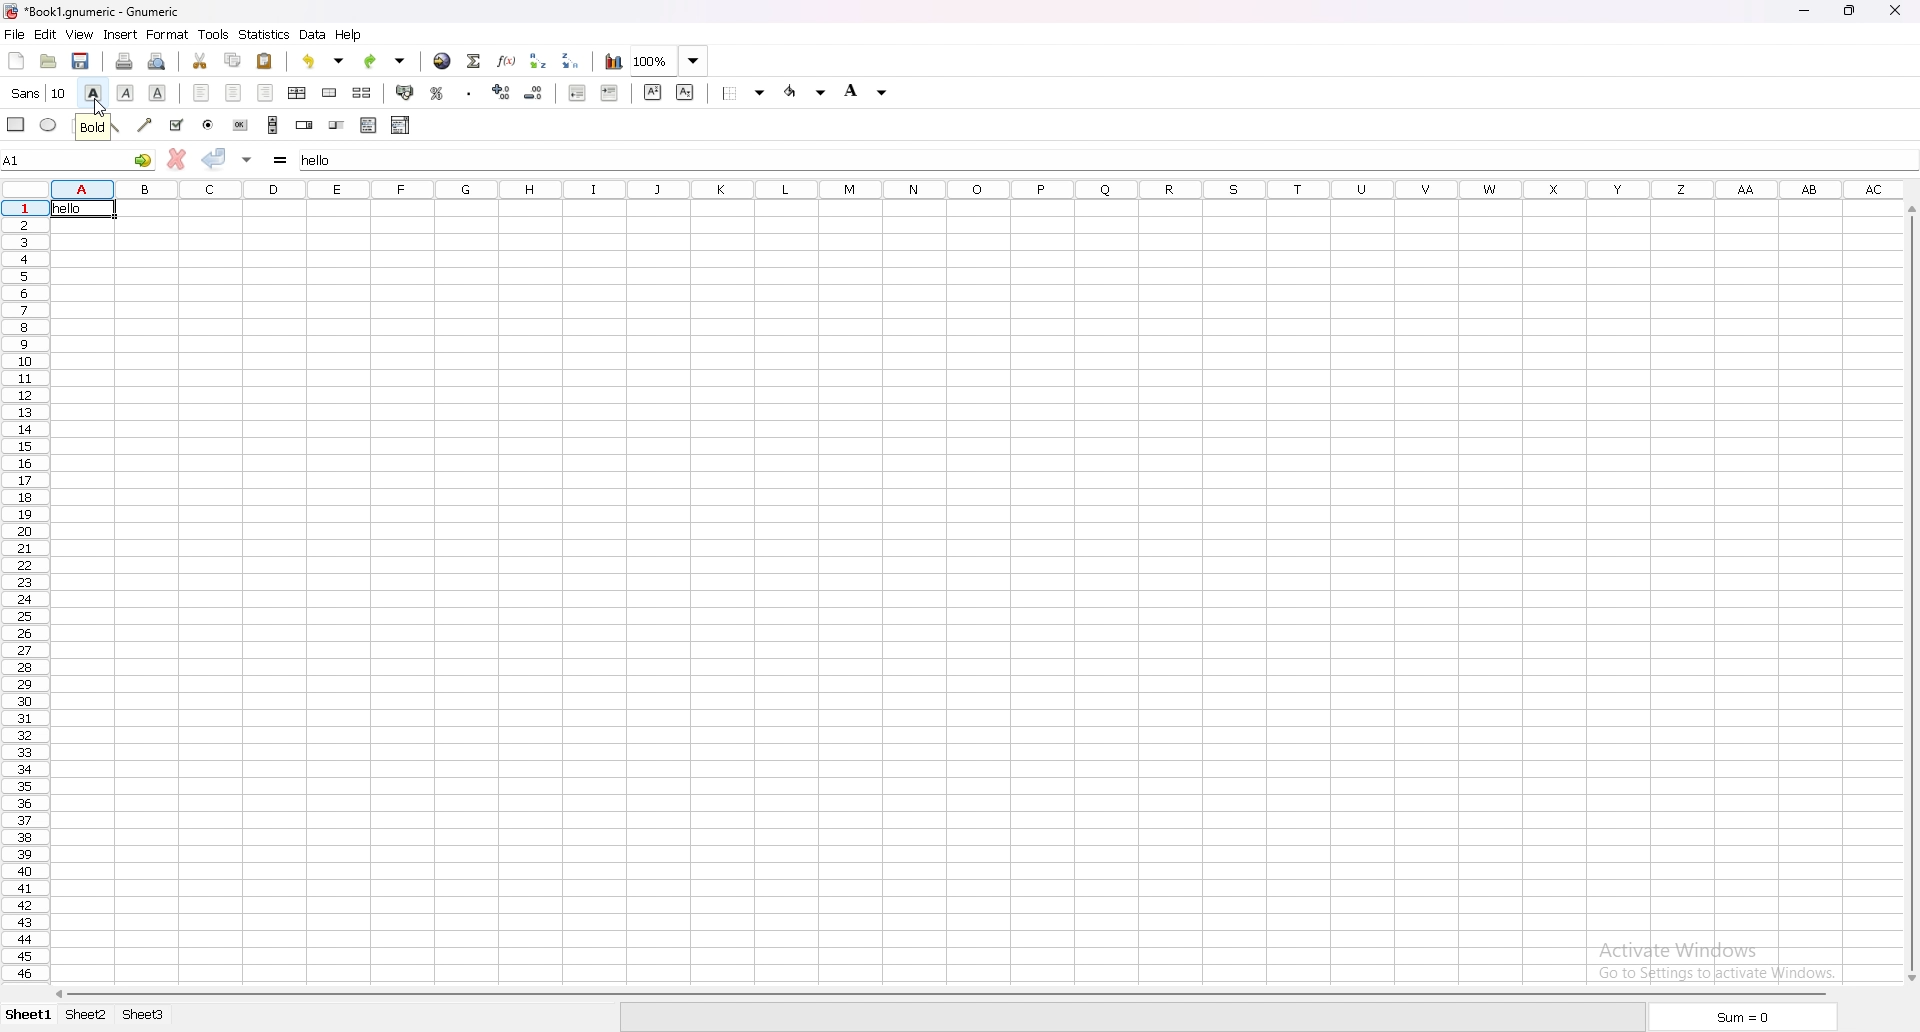 The image size is (1920, 1032). What do you see at coordinates (15, 34) in the screenshot?
I see `file` at bounding box center [15, 34].